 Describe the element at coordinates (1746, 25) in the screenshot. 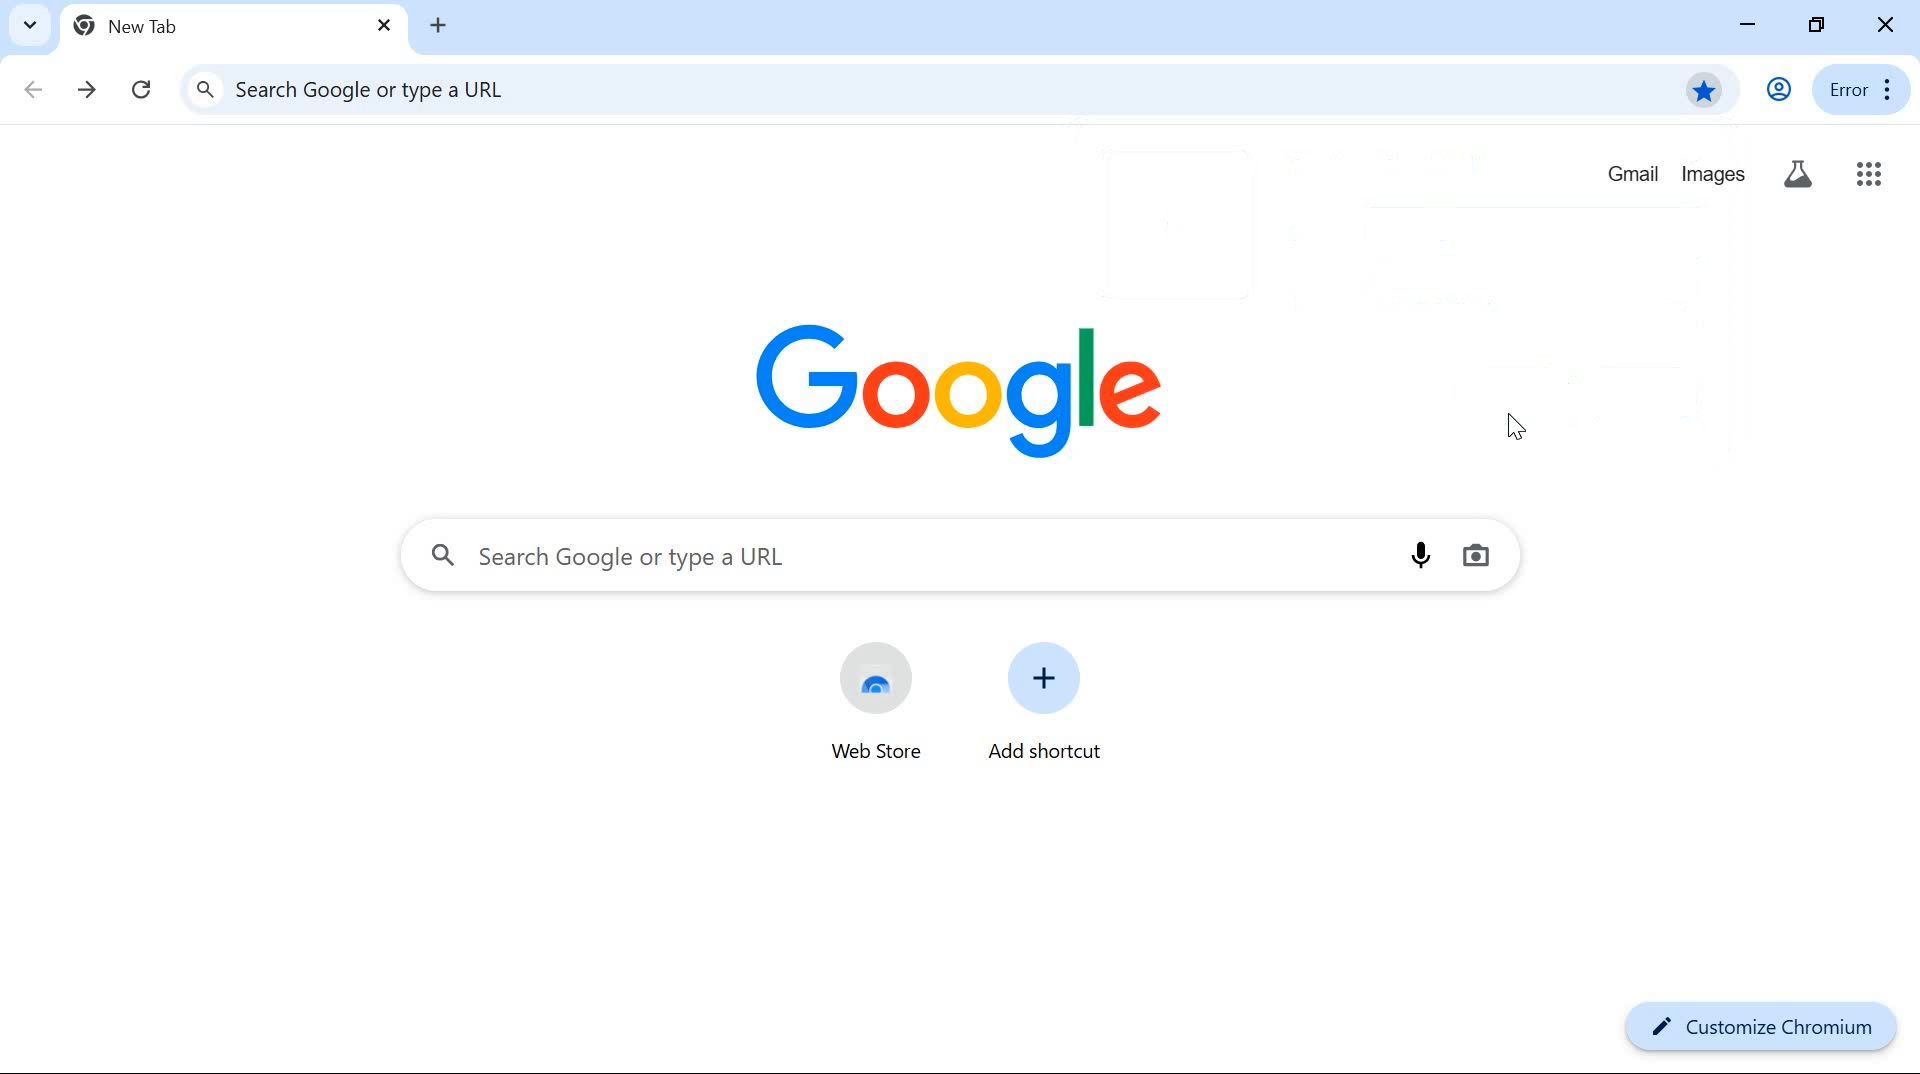

I see `minimize` at that location.